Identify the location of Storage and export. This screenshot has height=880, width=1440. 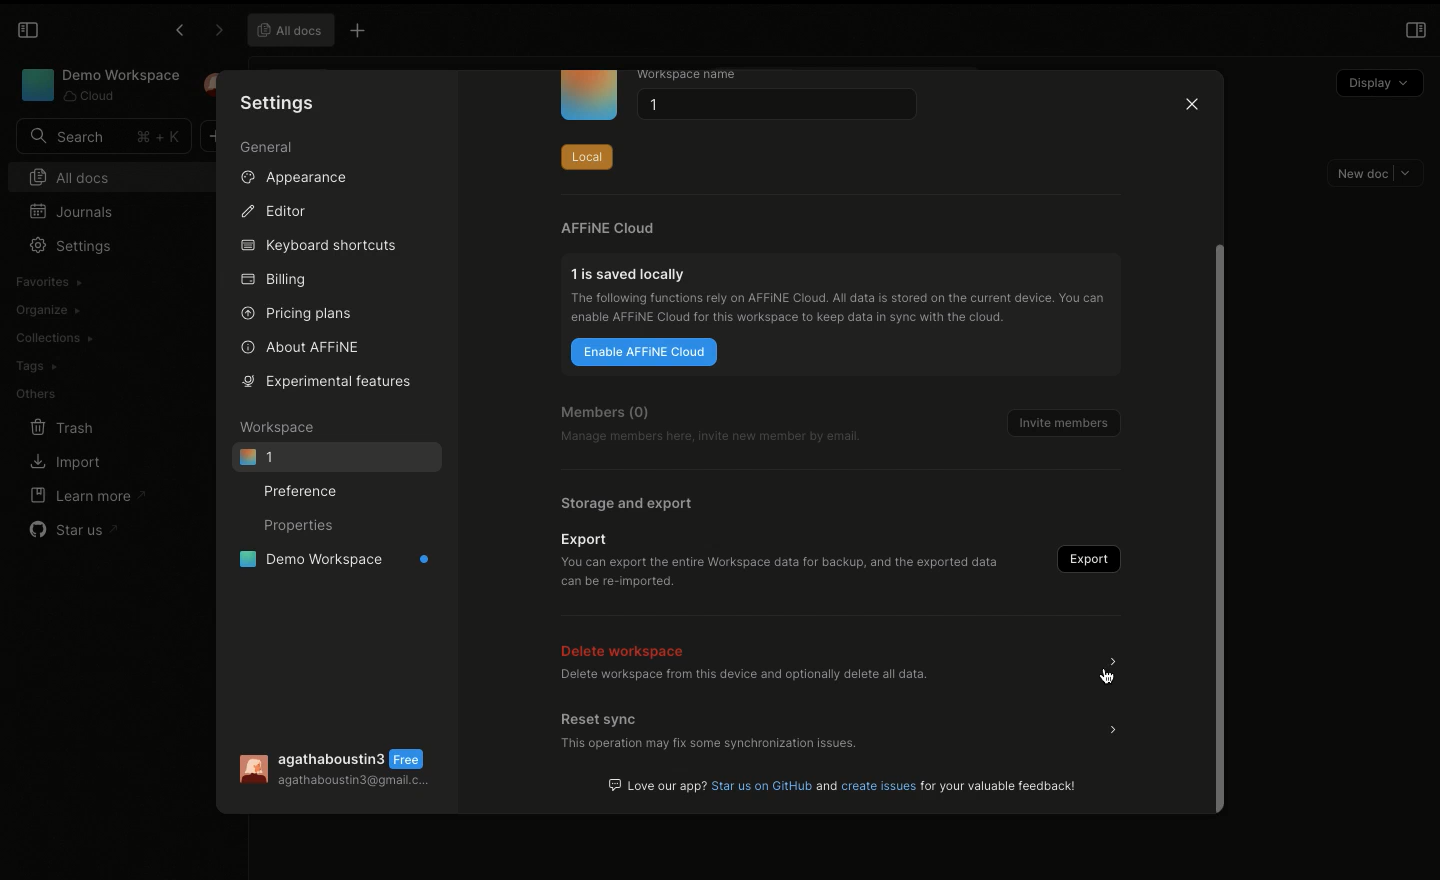
(628, 503).